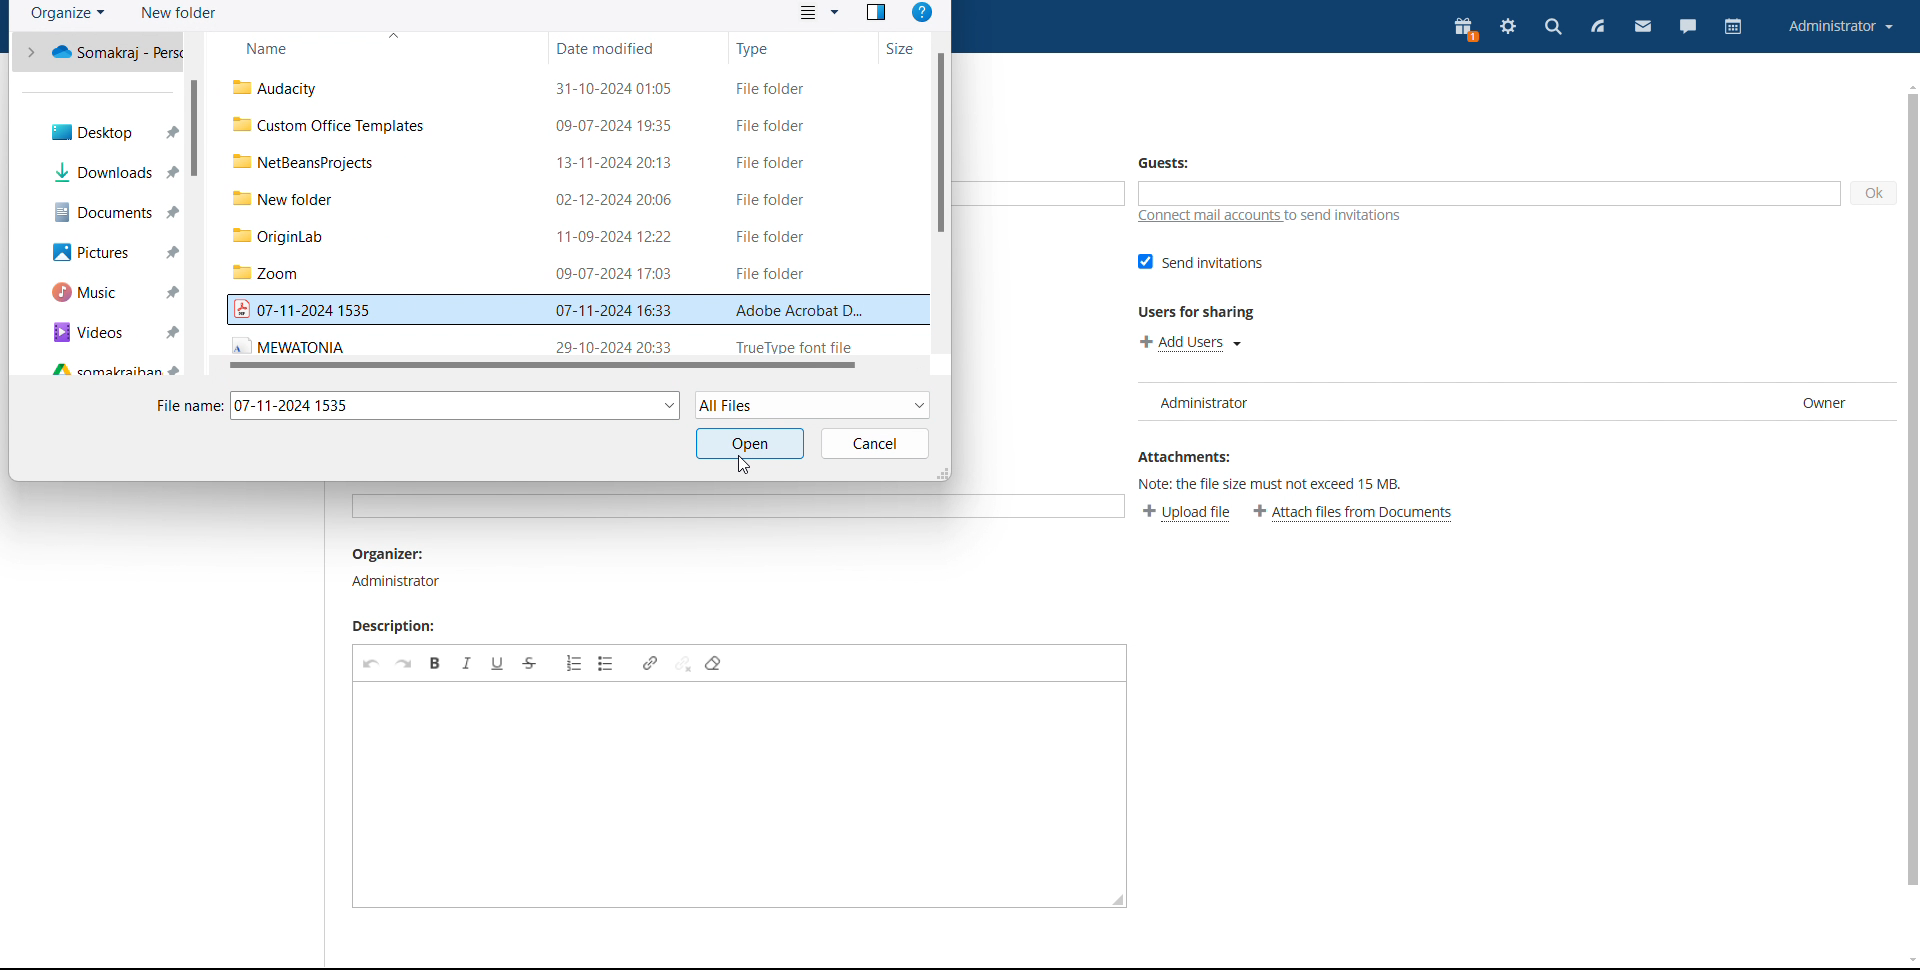 This screenshot has height=970, width=1920. What do you see at coordinates (650, 662) in the screenshot?
I see `link` at bounding box center [650, 662].